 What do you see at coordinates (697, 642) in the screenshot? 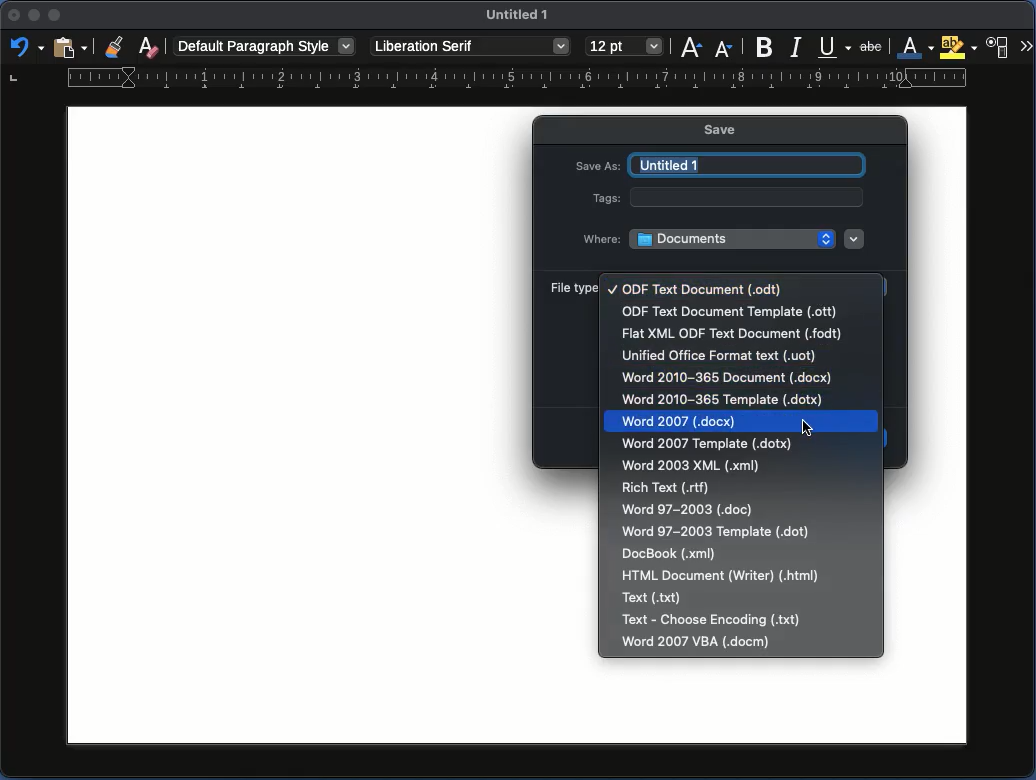
I see `docm` at bounding box center [697, 642].